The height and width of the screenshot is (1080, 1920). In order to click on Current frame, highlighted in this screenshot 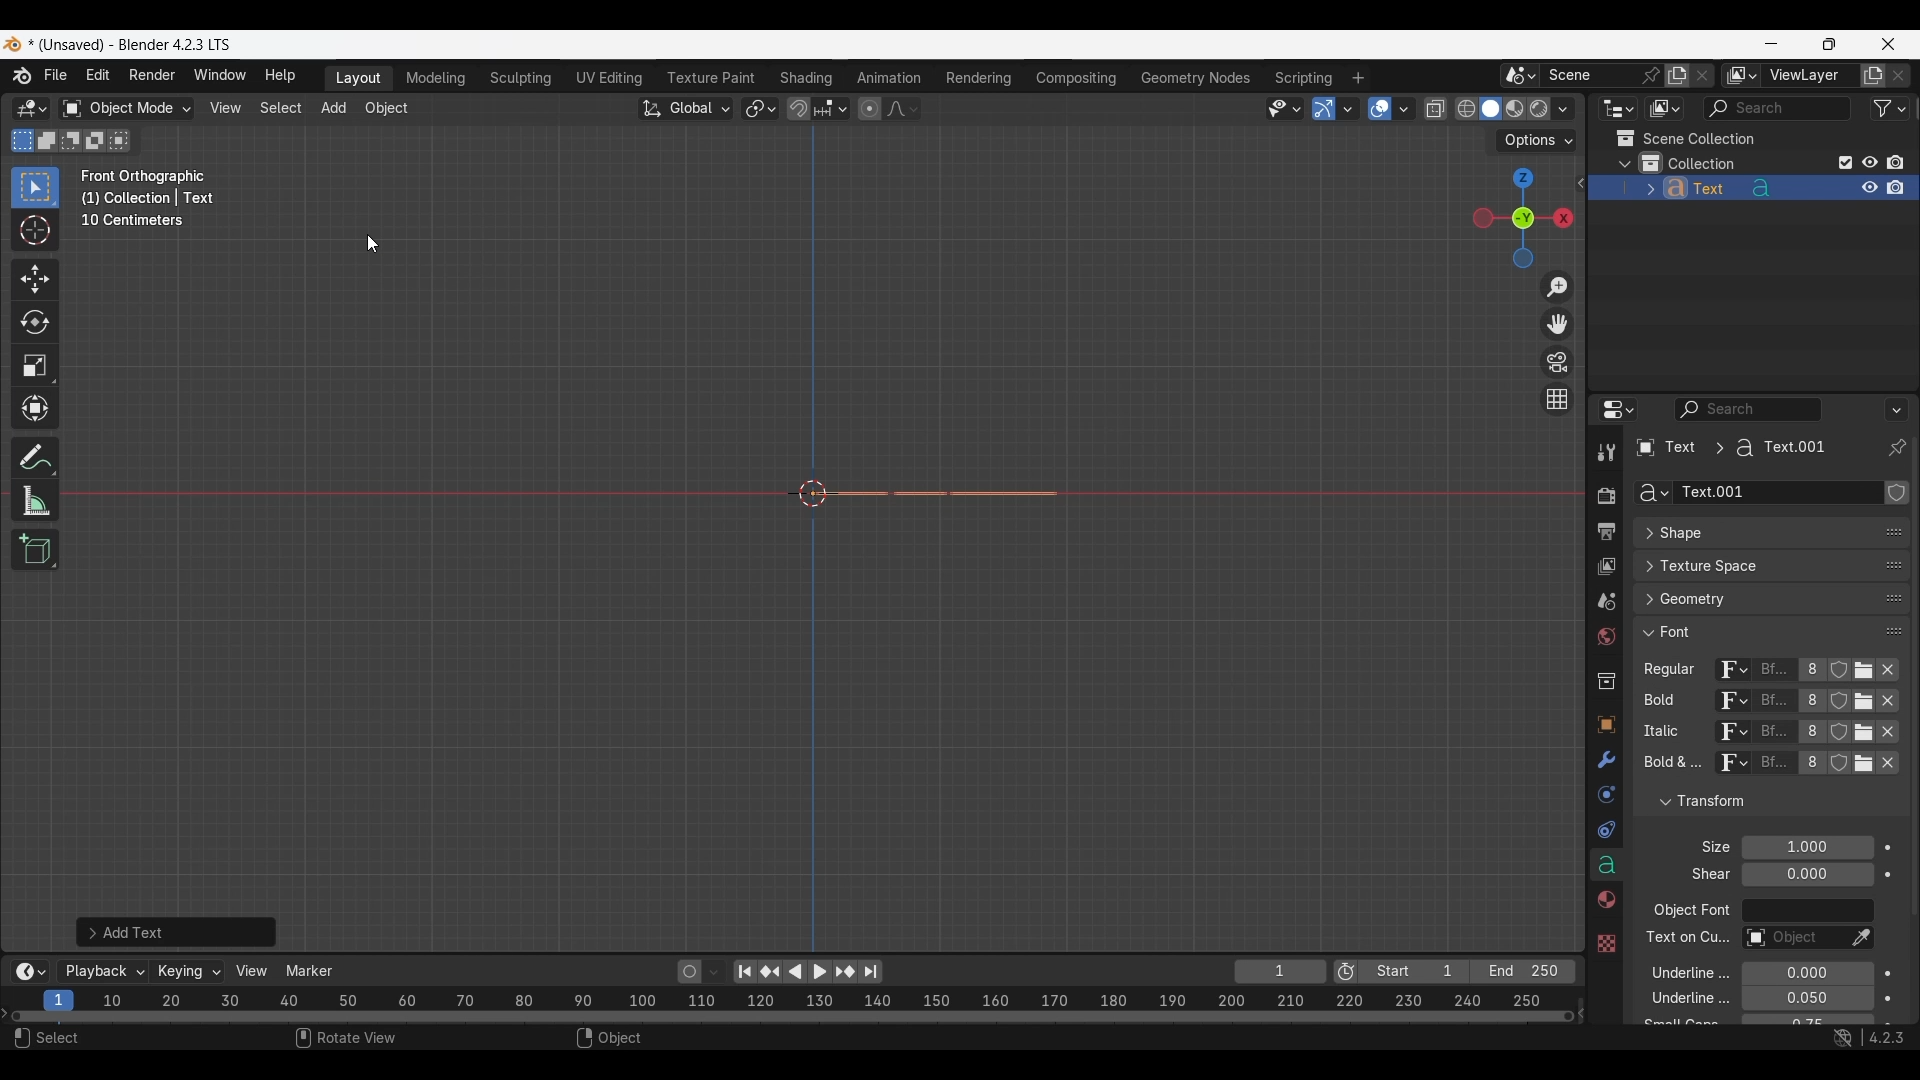, I will do `click(60, 997)`.